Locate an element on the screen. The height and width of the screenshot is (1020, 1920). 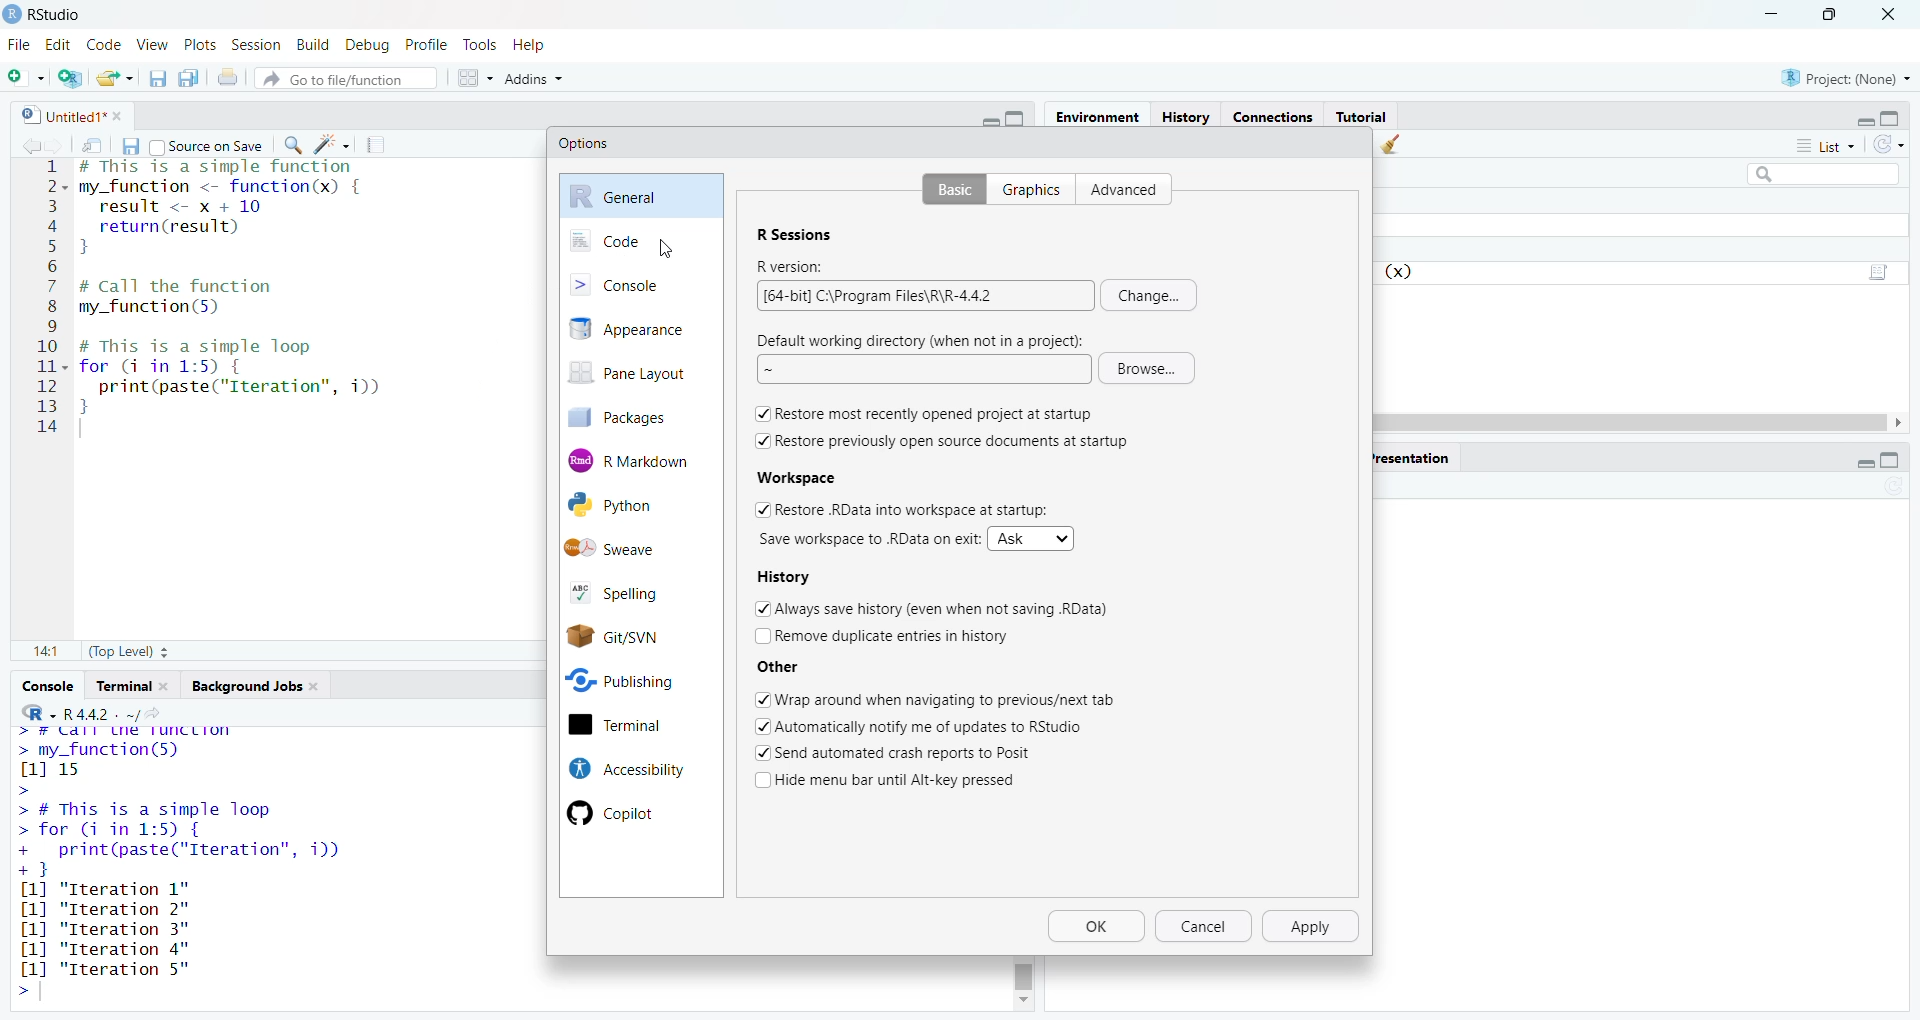
[1] "Iteration 3" is located at coordinates (103, 930).